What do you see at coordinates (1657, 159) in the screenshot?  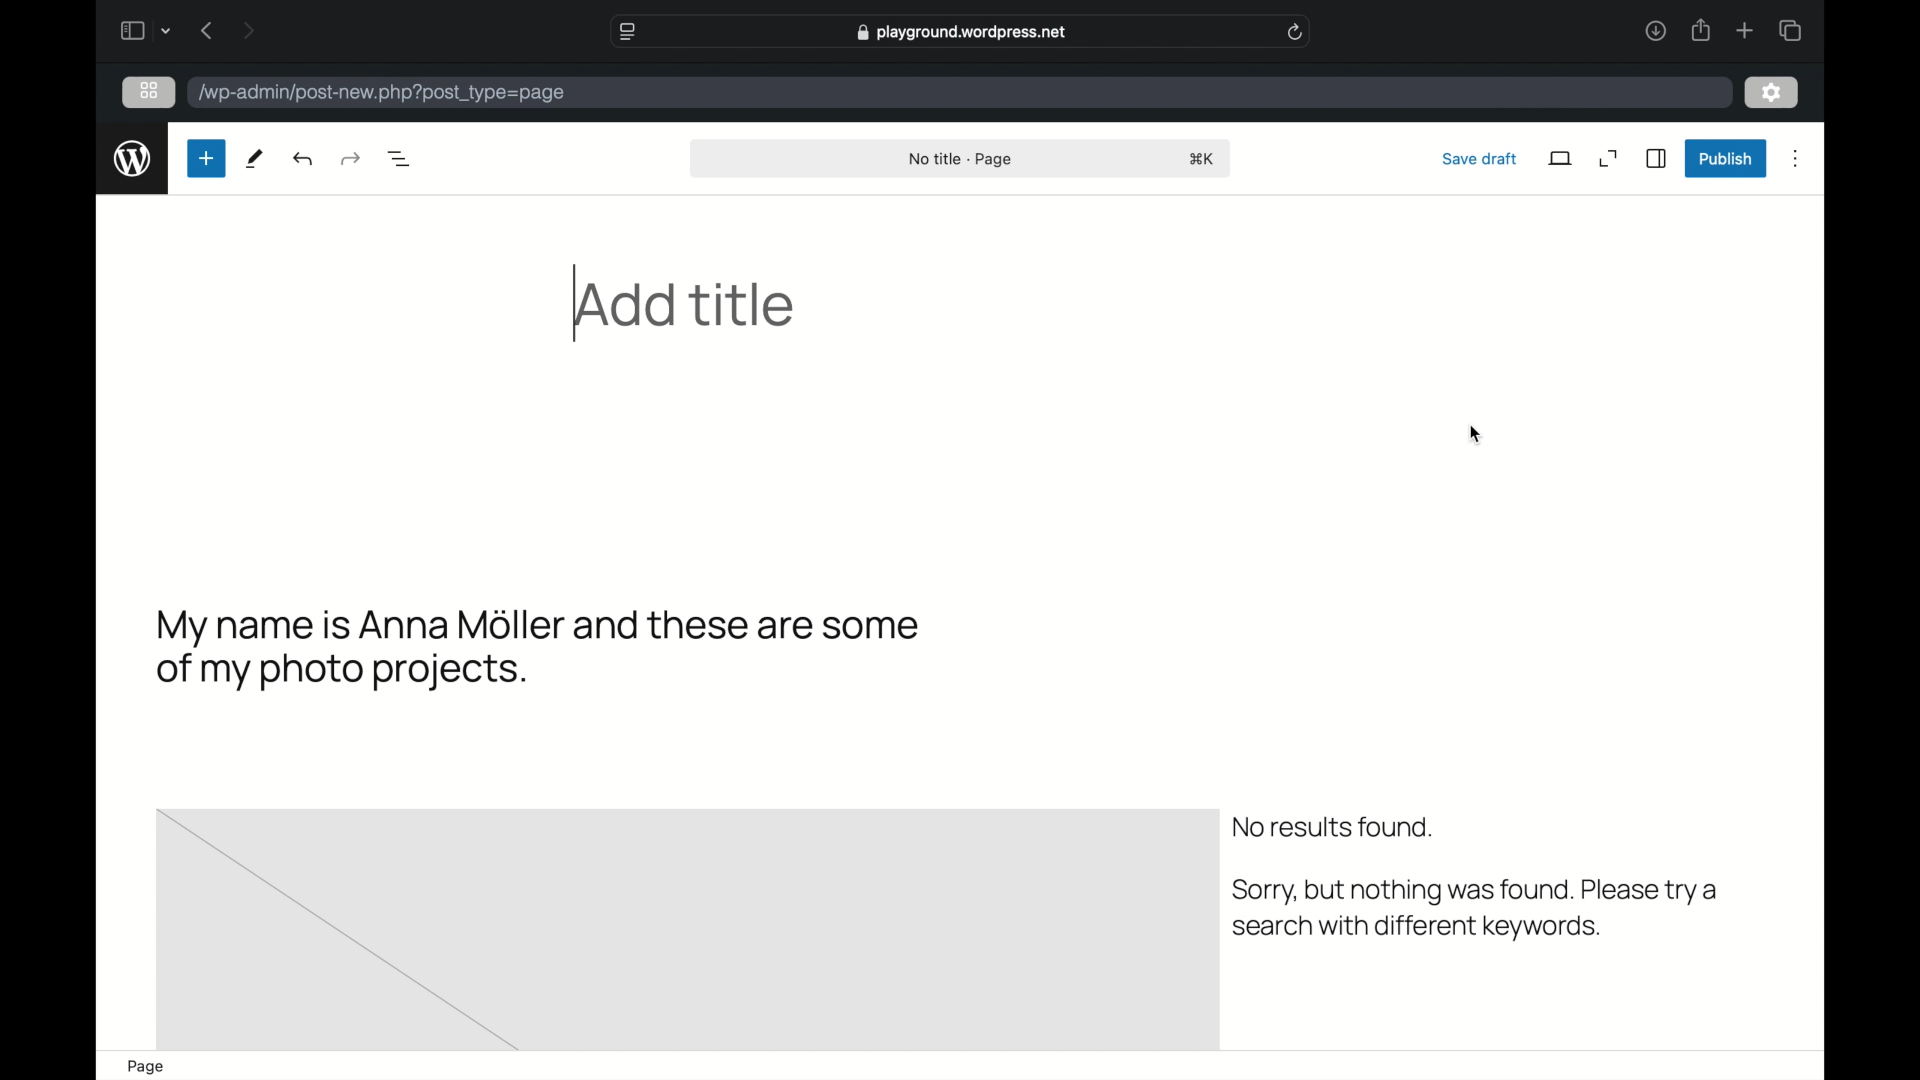 I see `sidebar` at bounding box center [1657, 159].